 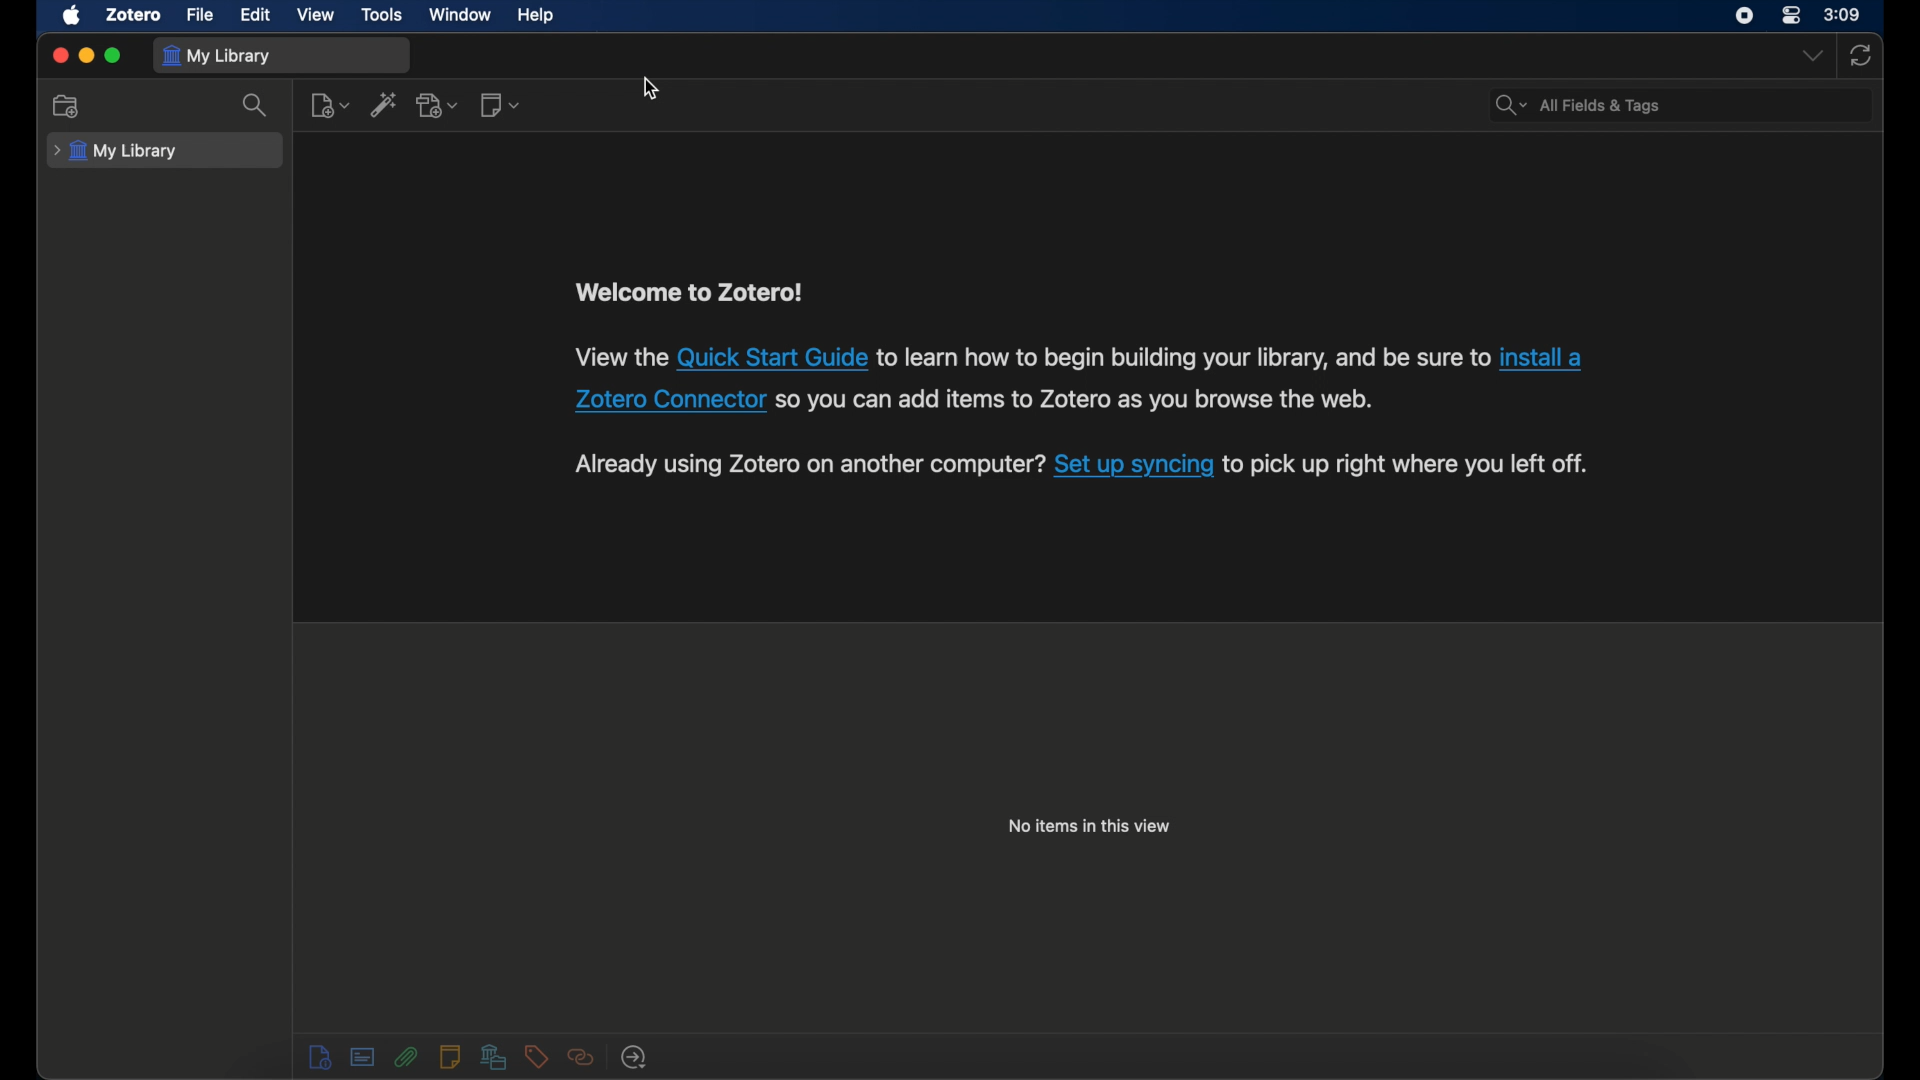 I want to click on new item, so click(x=329, y=104).